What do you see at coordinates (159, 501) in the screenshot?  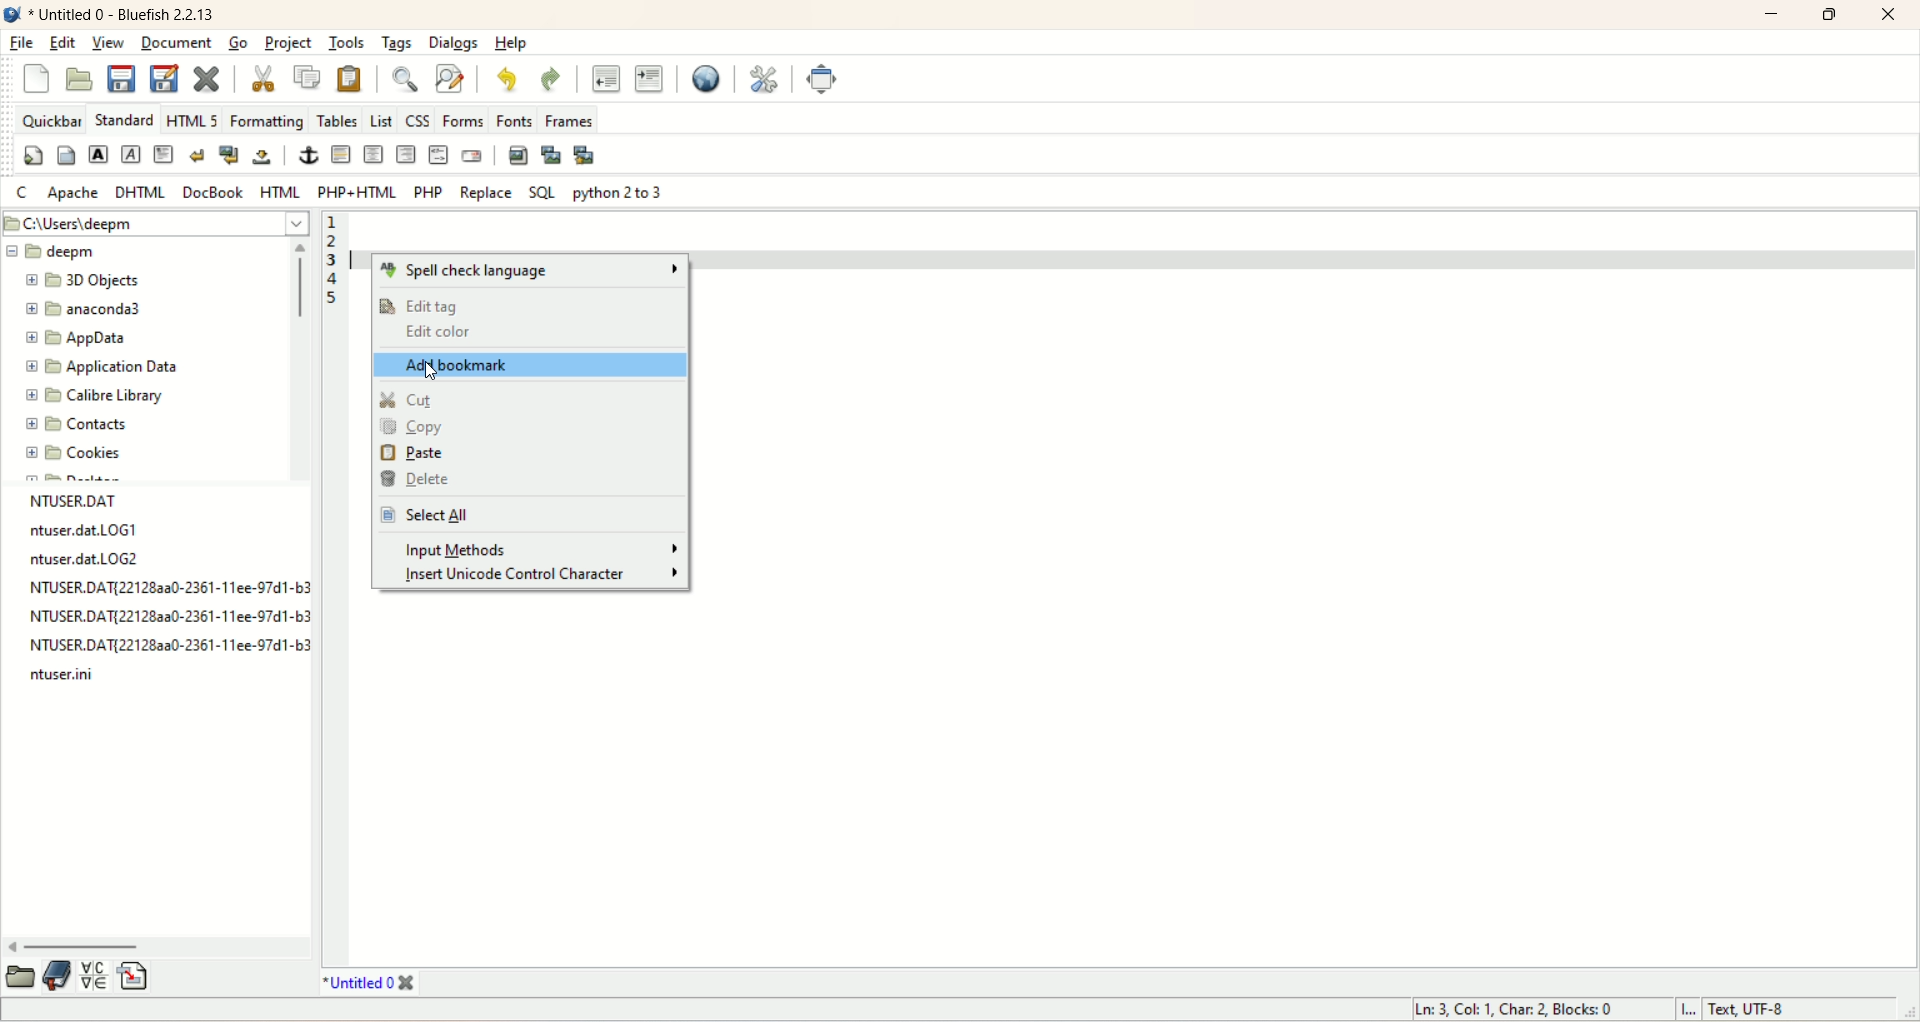 I see `file name` at bounding box center [159, 501].